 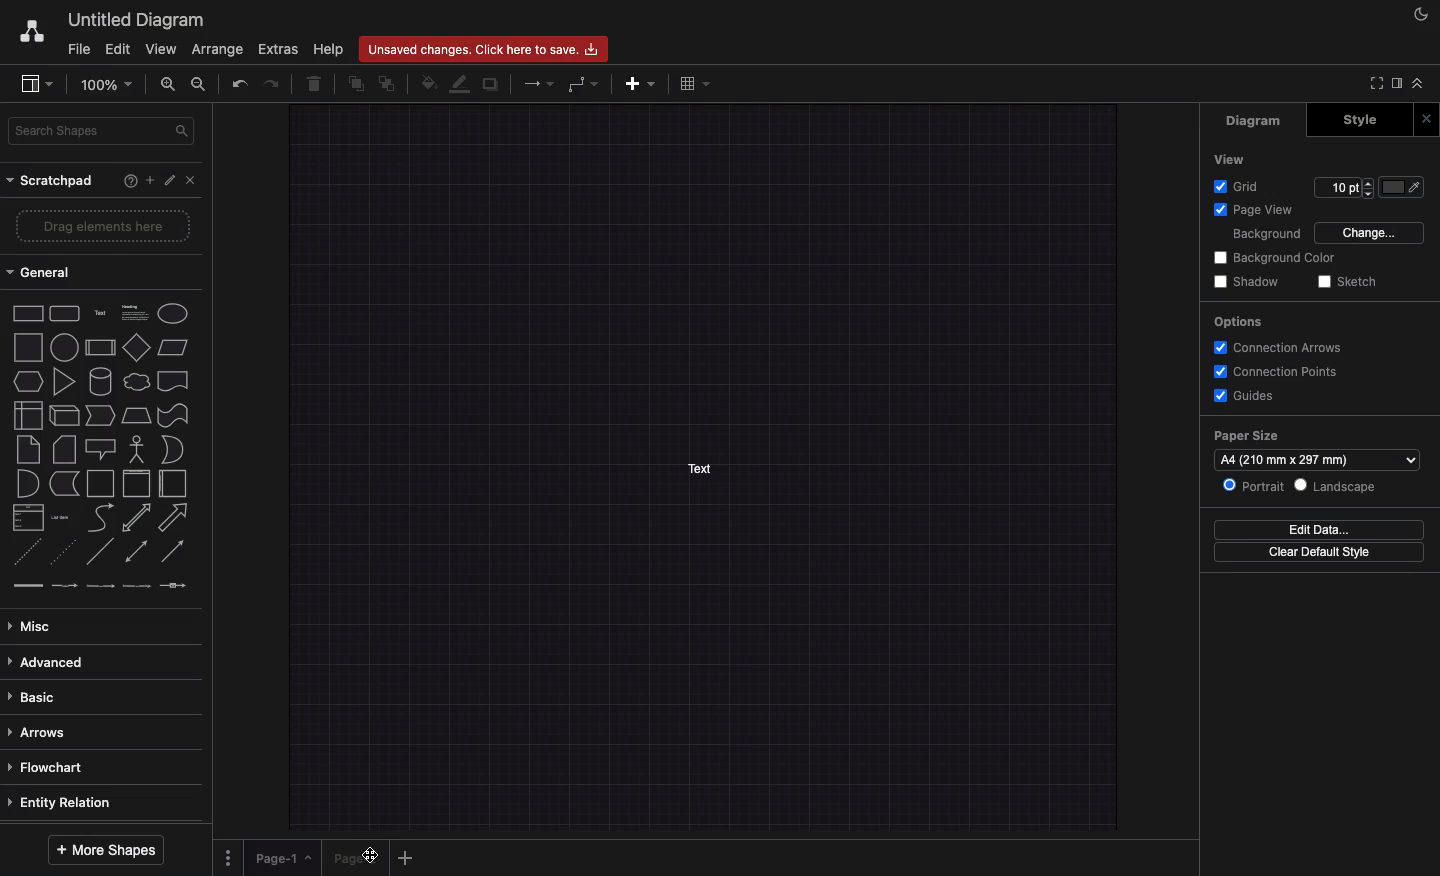 I want to click on Scratchpad, so click(x=55, y=180).